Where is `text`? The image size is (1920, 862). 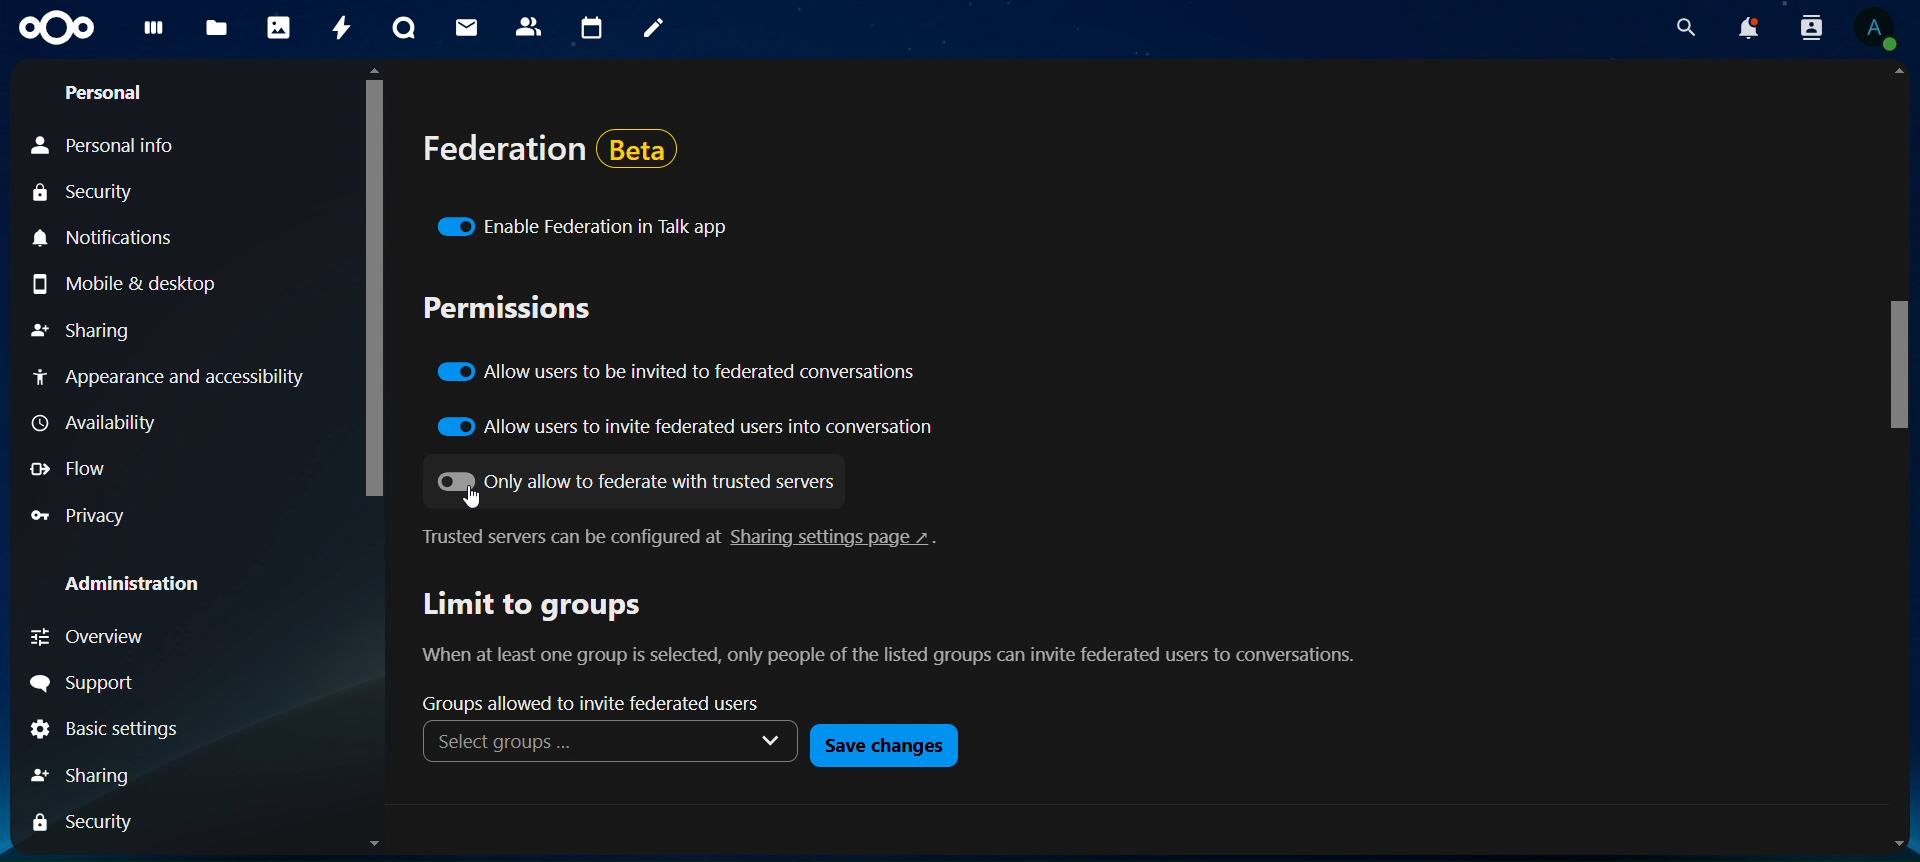
text is located at coordinates (899, 632).